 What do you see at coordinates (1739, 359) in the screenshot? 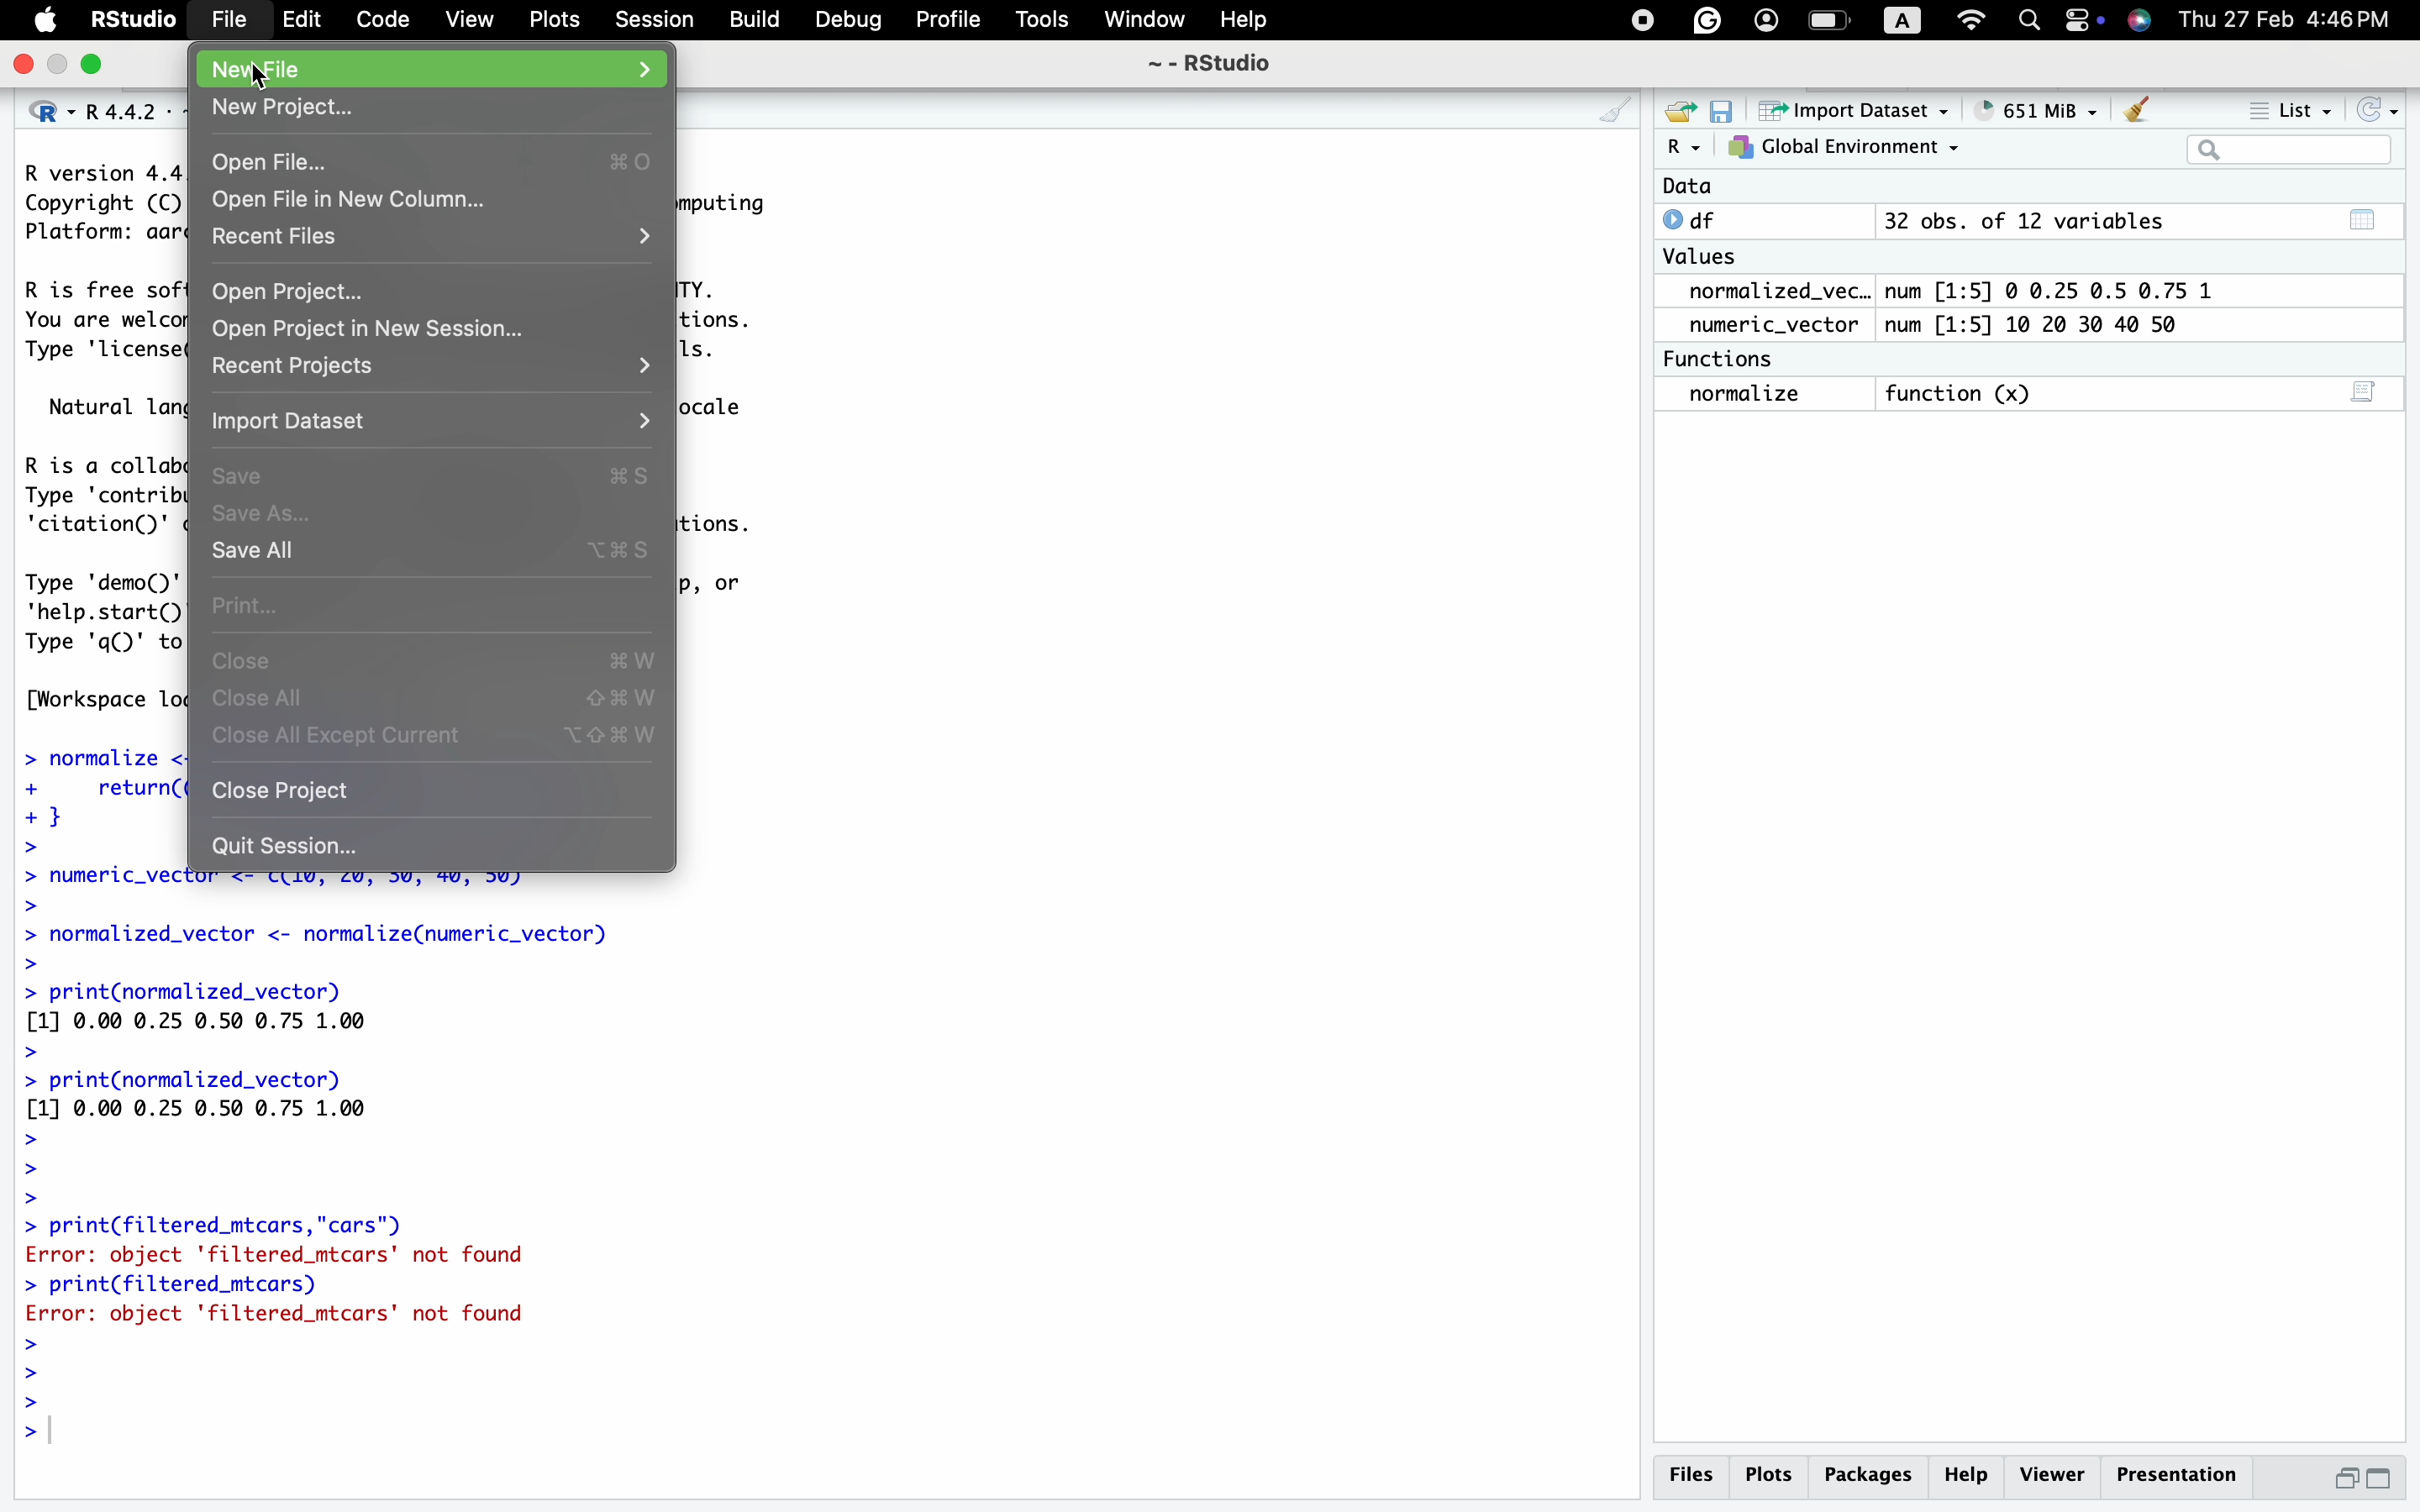
I see `Functions` at bounding box center [1739, 359].